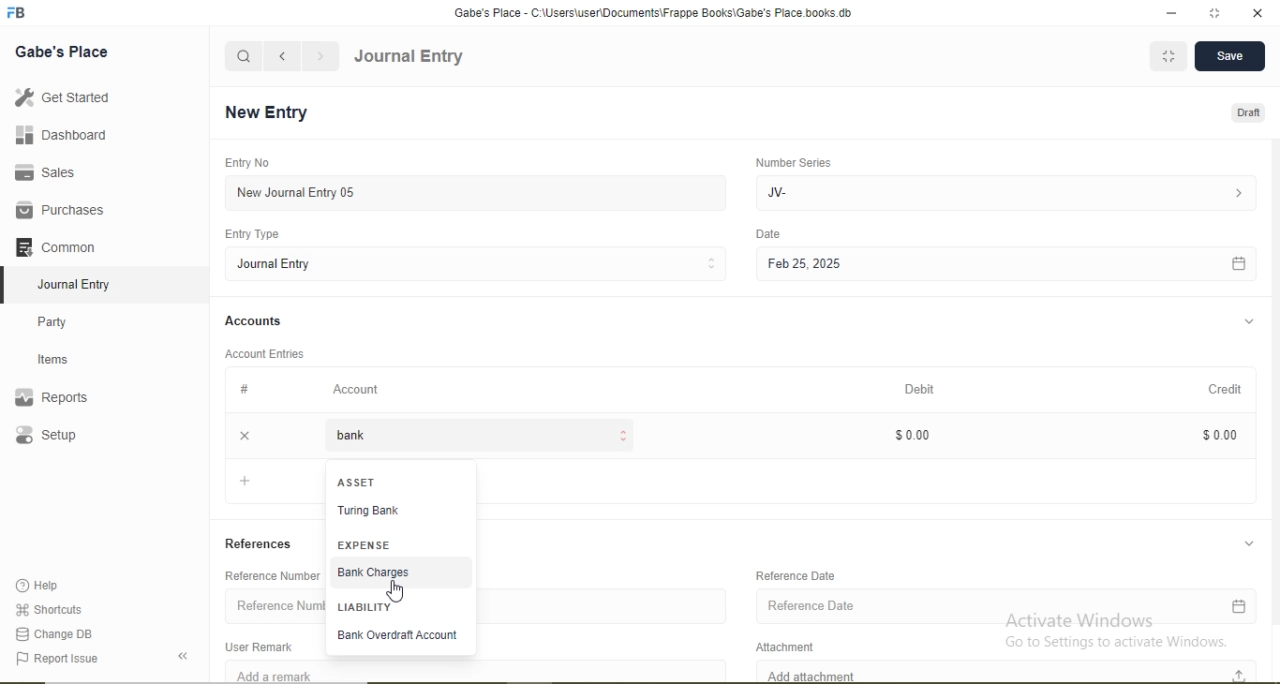 The height and width of the screenshot is (684, 1280). What do you see at coordinates (476, 435) in the screenshot?
I see `bank` at bounding box center [476, 435].